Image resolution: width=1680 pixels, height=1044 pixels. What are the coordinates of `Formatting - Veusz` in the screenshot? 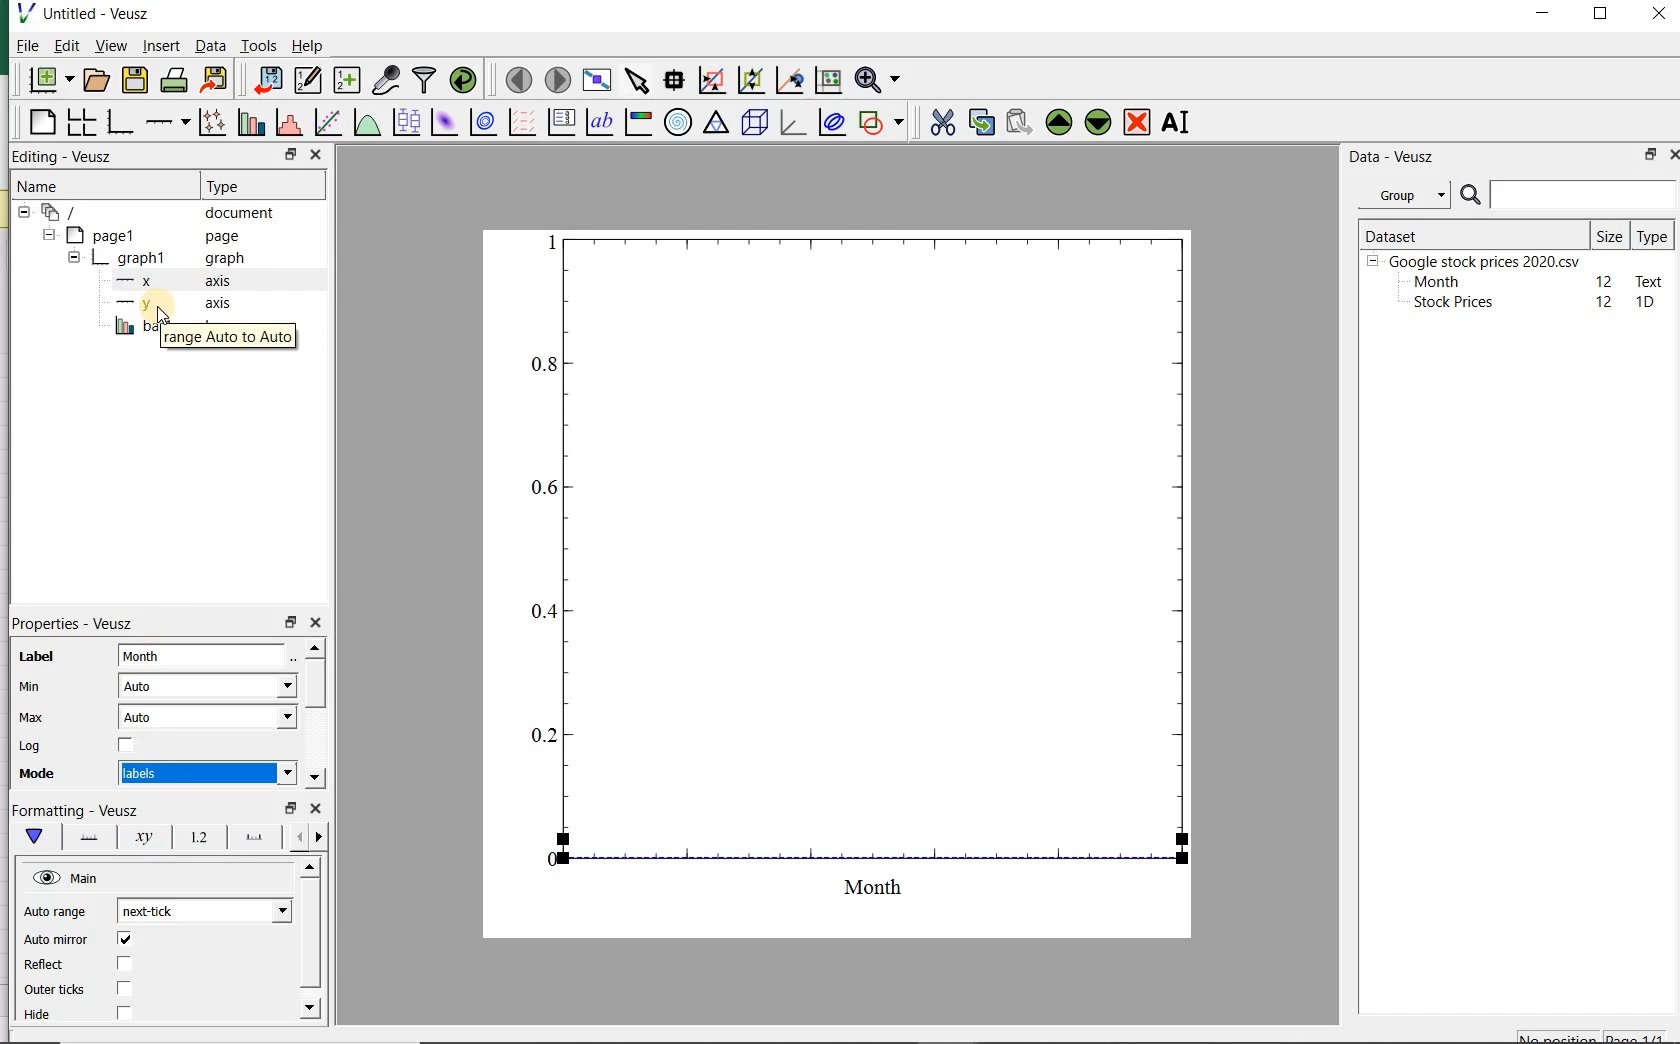 It's located at (78, 810).